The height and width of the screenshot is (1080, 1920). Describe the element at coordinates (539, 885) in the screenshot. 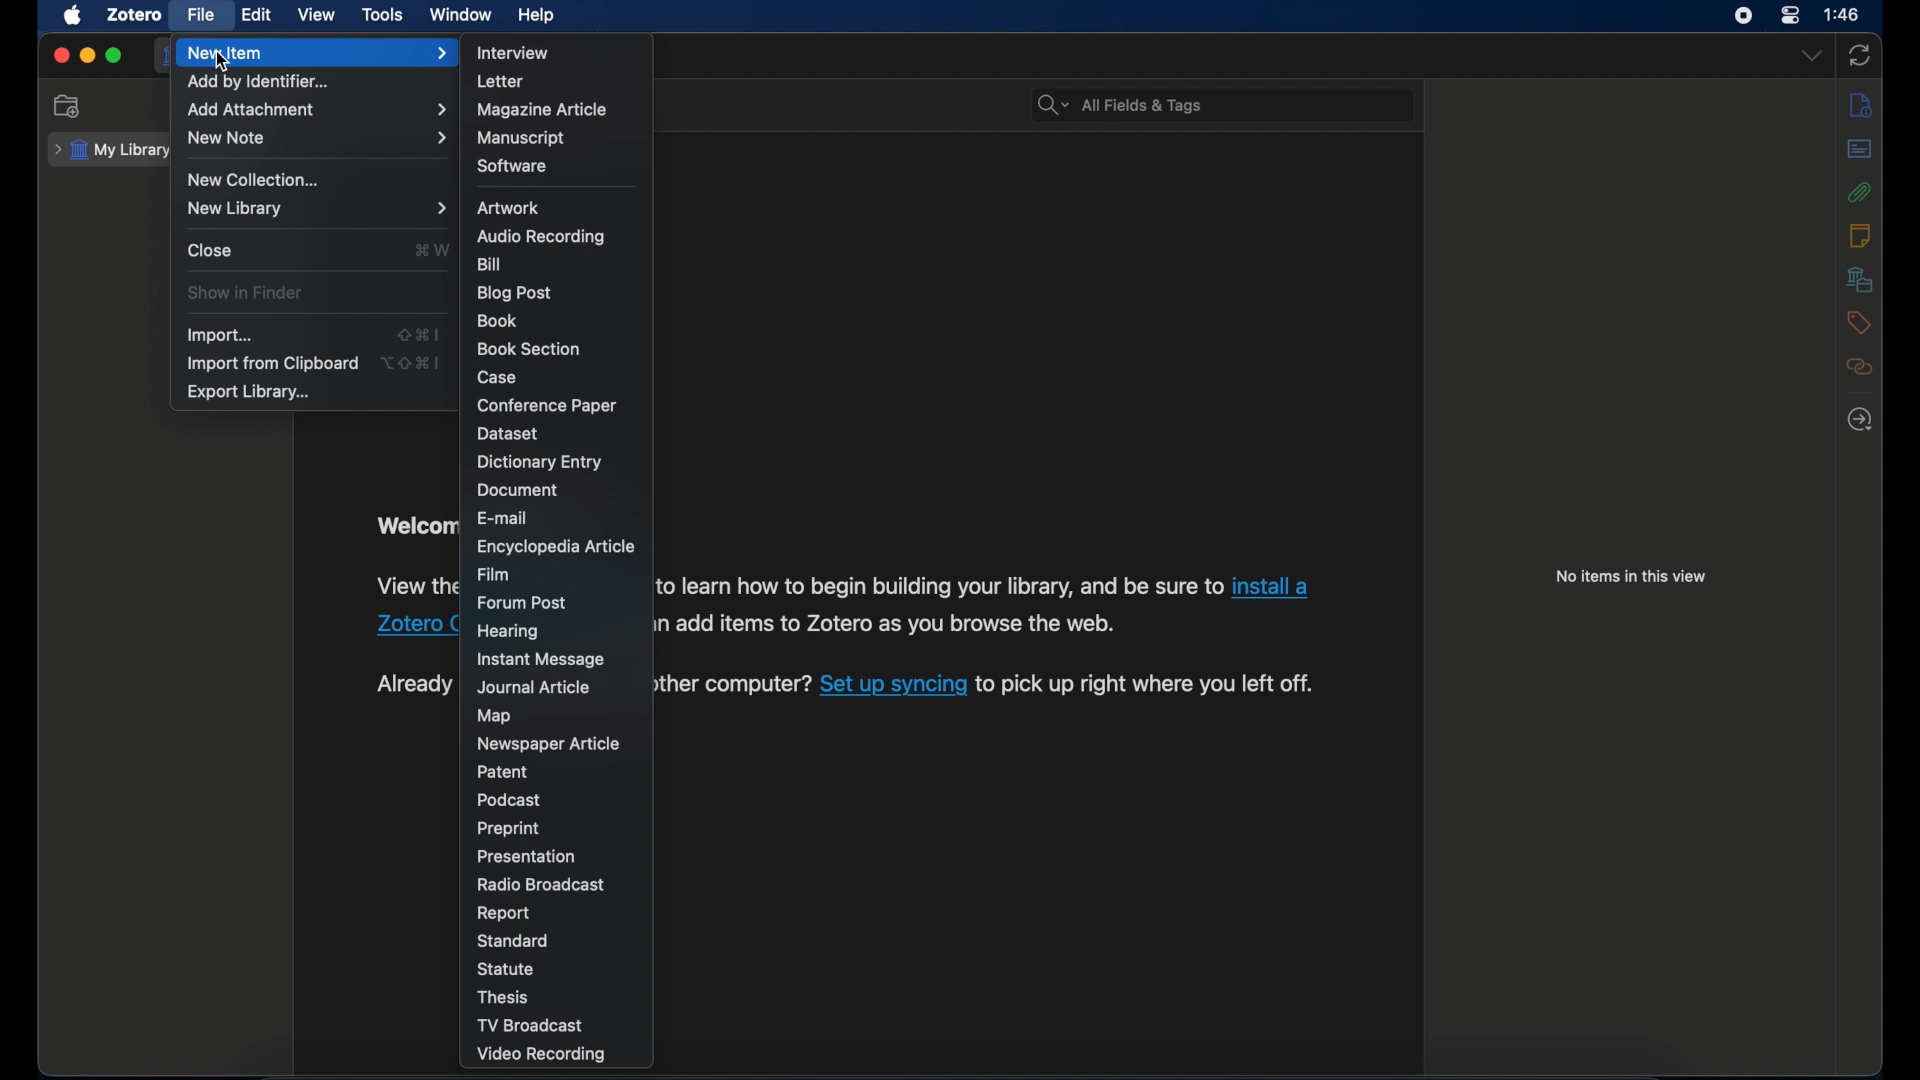

I see `radio broadcast` at that location.